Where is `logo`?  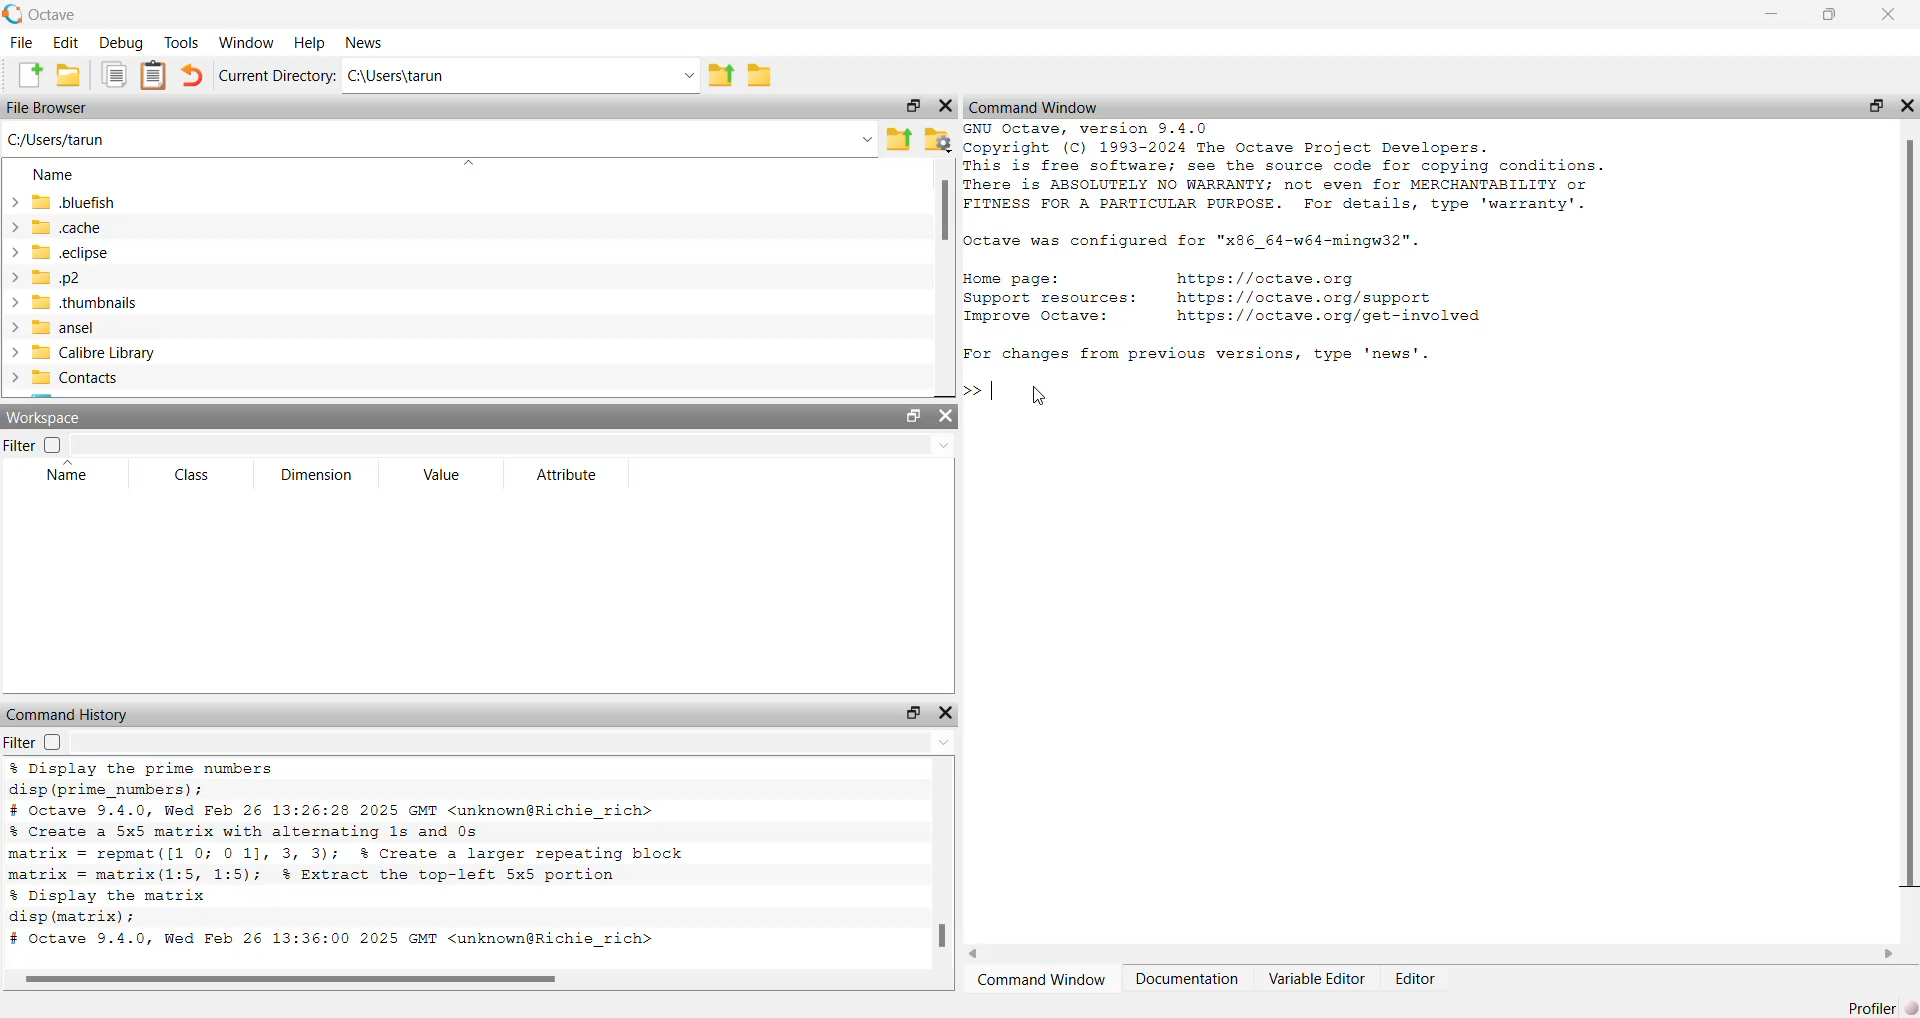
logo is located at coordinates (12, 13).